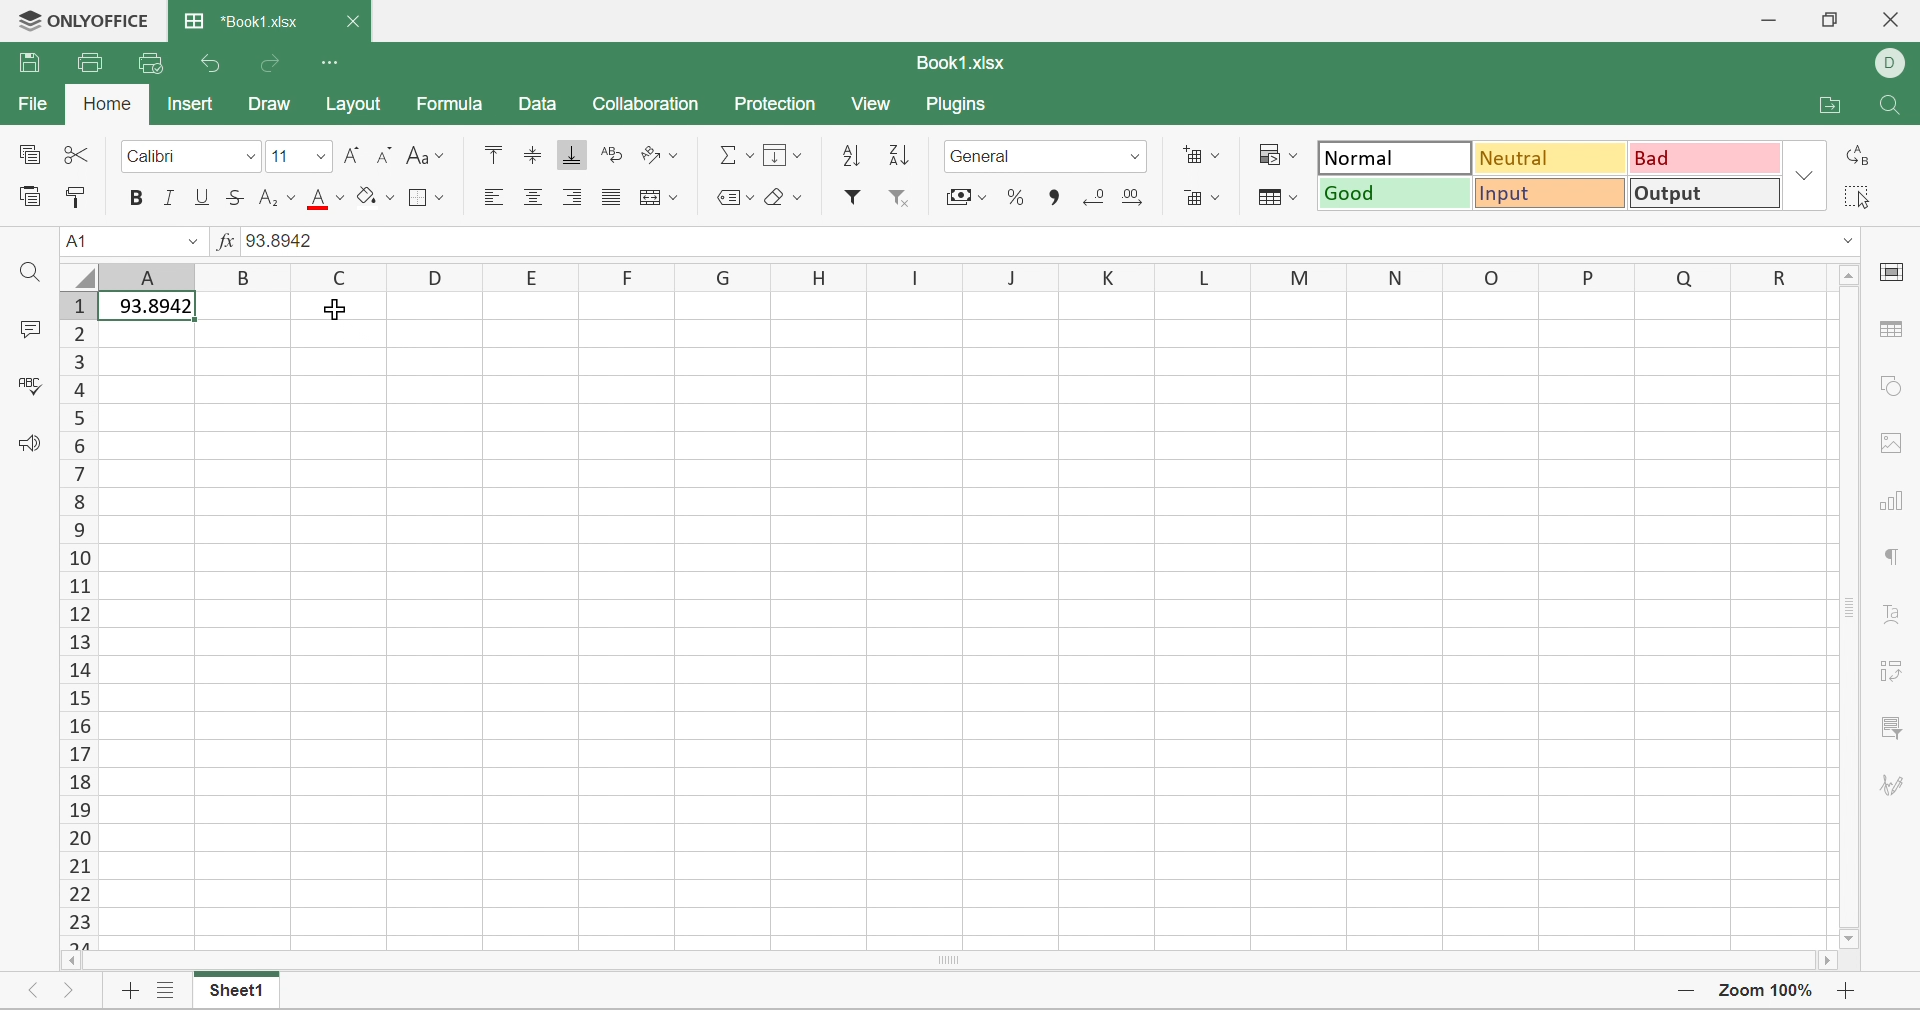 The height and width of the screenshot is (1010, 1920). What do you see at coordinates (533, 196) in the screenshot?
I see `Align Center` at bounding box center [533, 196].